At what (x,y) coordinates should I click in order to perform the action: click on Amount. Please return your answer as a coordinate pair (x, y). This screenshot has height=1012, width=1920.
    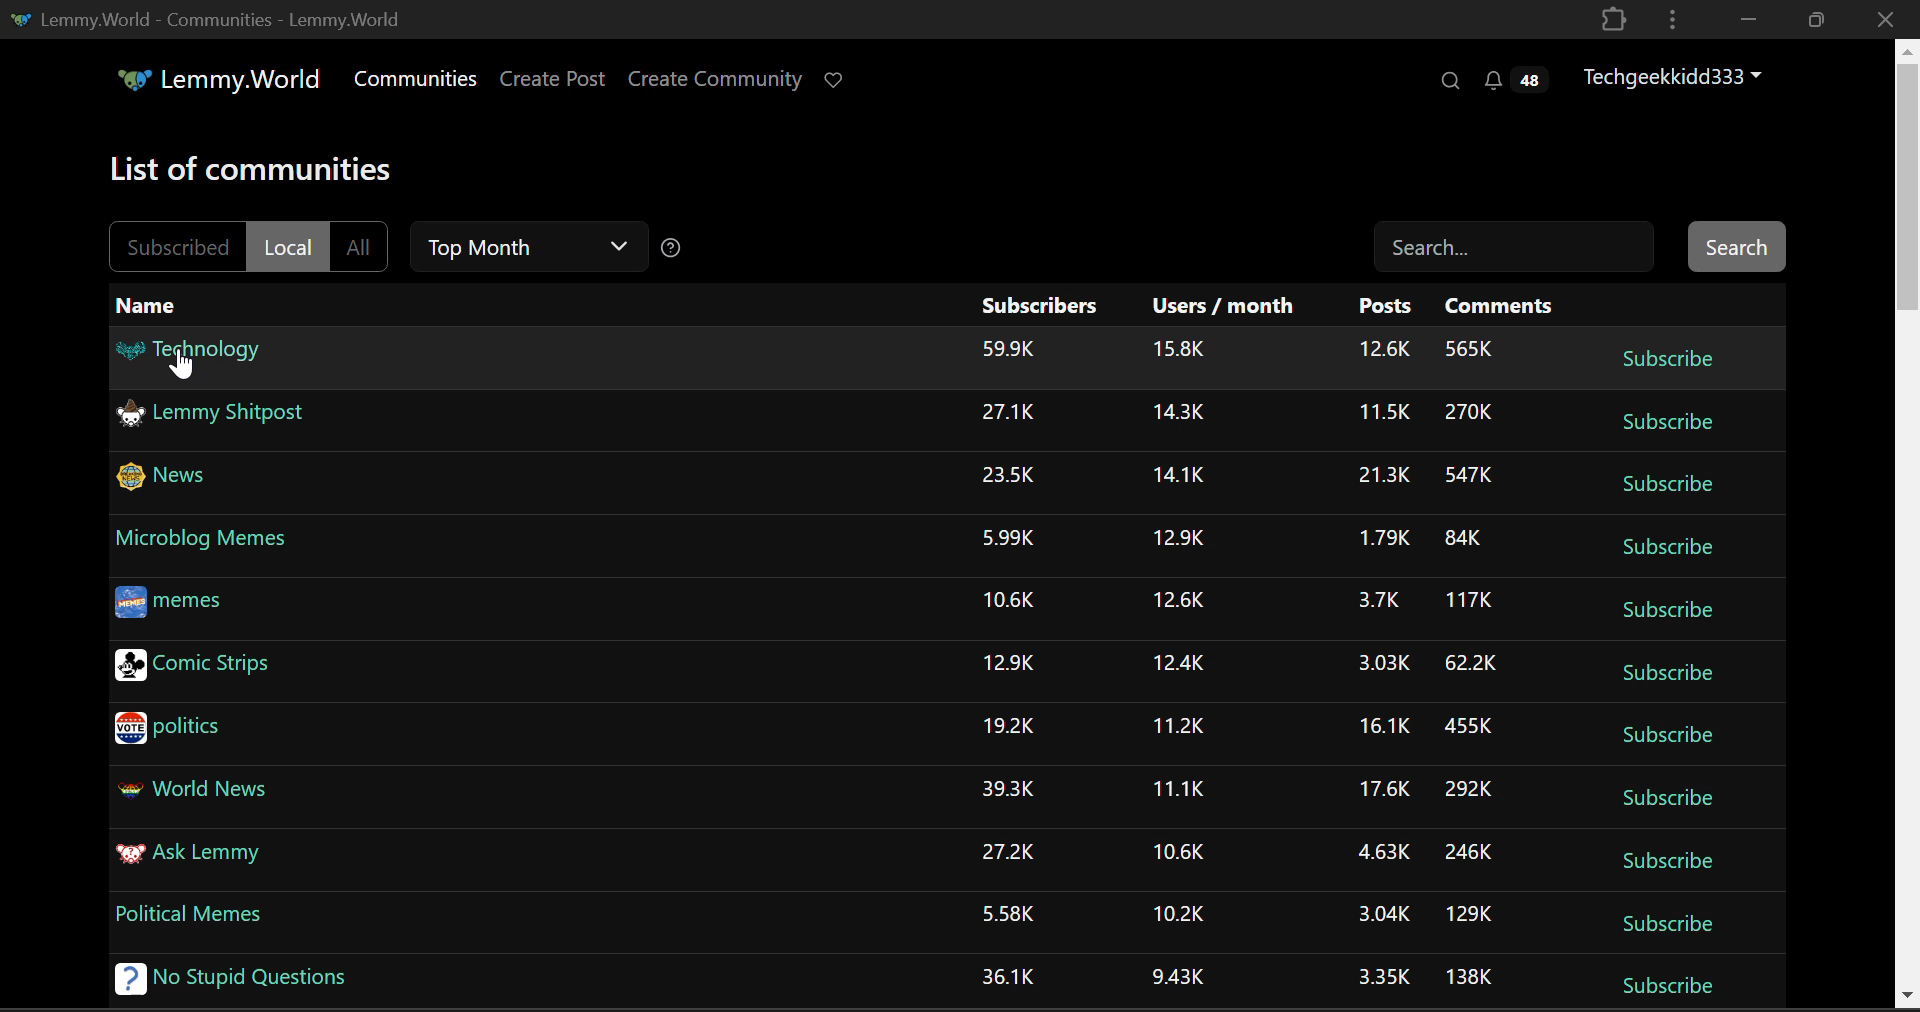
    Looking at the image, I should click on (1471, 916).